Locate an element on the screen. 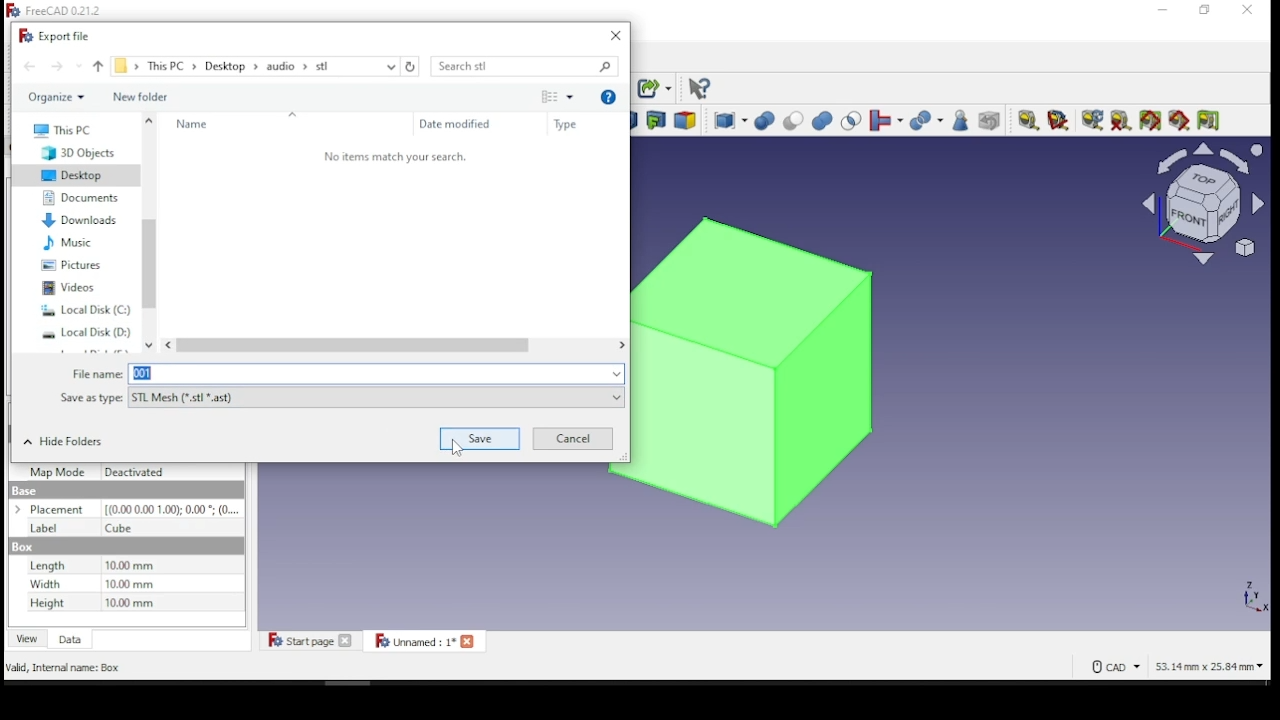 The image size is (1280, 720). back is located at coordinates (29, 64).